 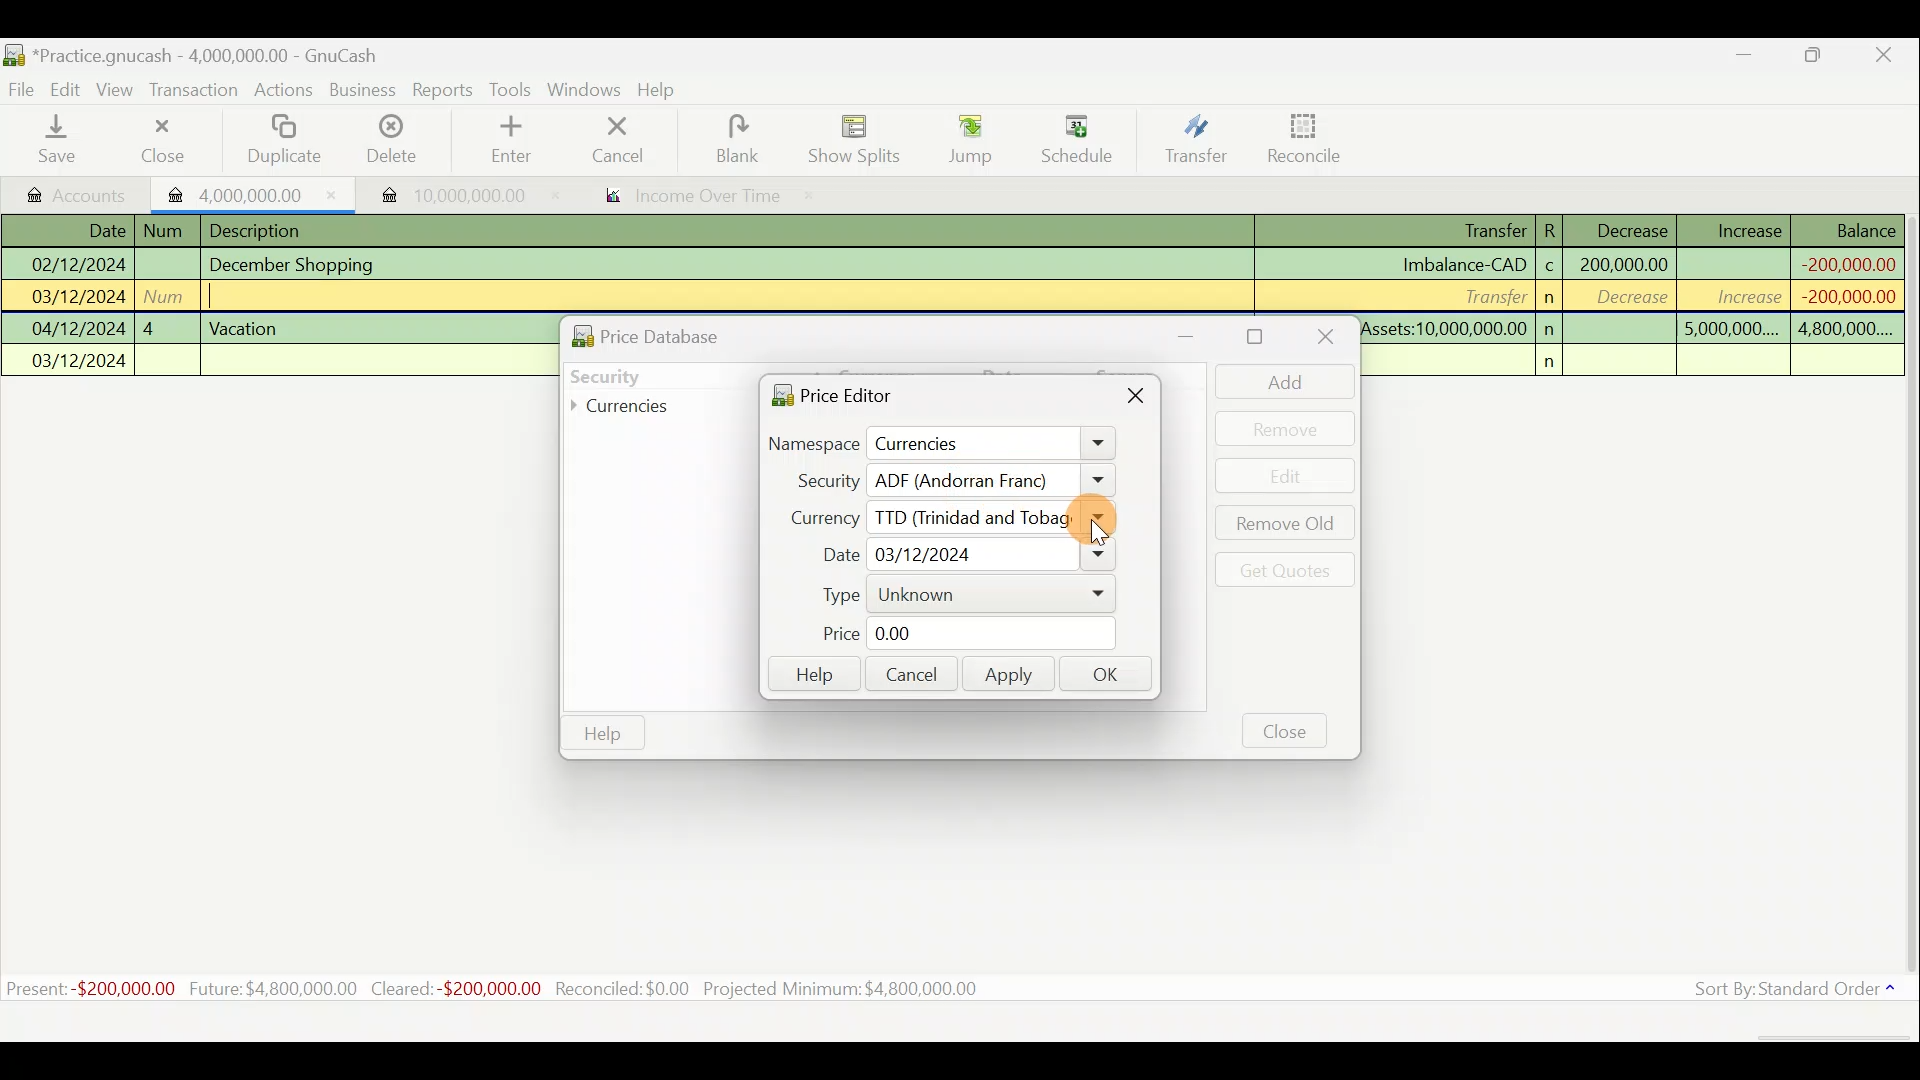 I want to click on 4,800,000, so click(x=1843, y=330).